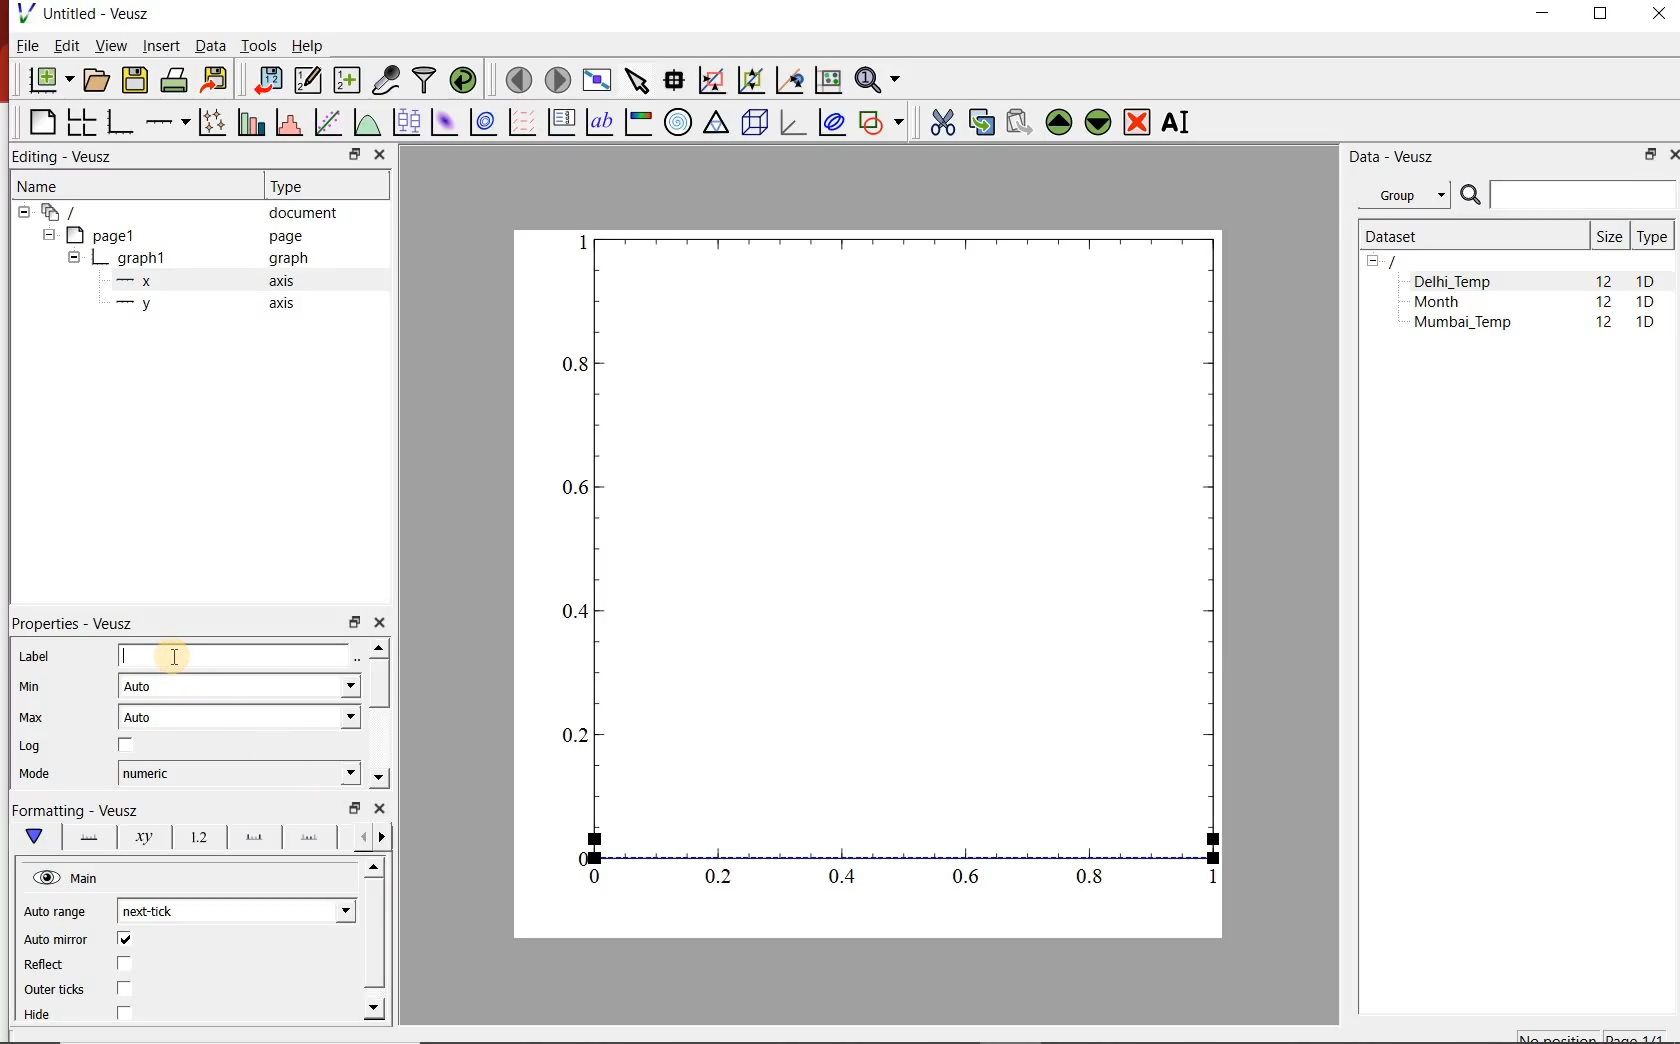 Image resolution: width=1680 pixels, height=1044 pixels. Describe the element at coordinates (750, 81) in the screenshot. I see `click to zoom out of graph axes` at that location.